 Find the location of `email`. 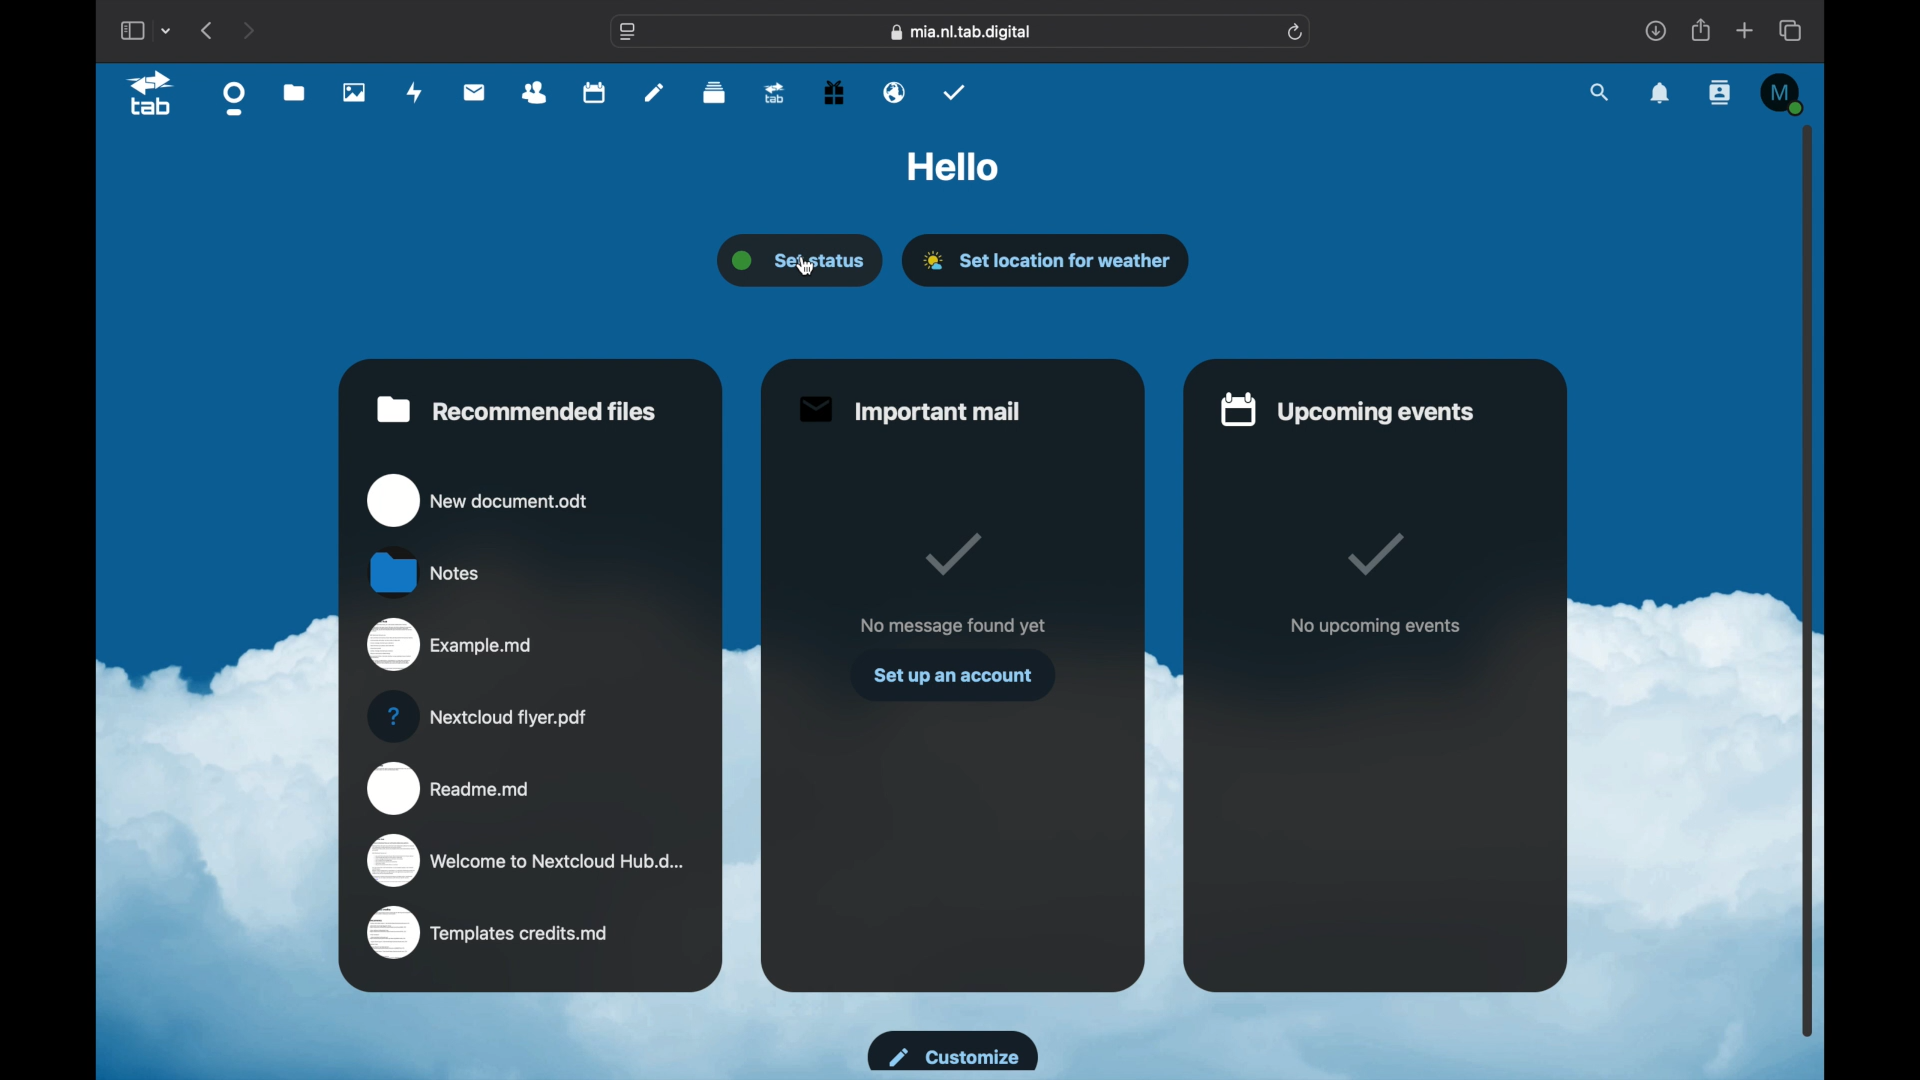

email is located at coordinates (895, 92).